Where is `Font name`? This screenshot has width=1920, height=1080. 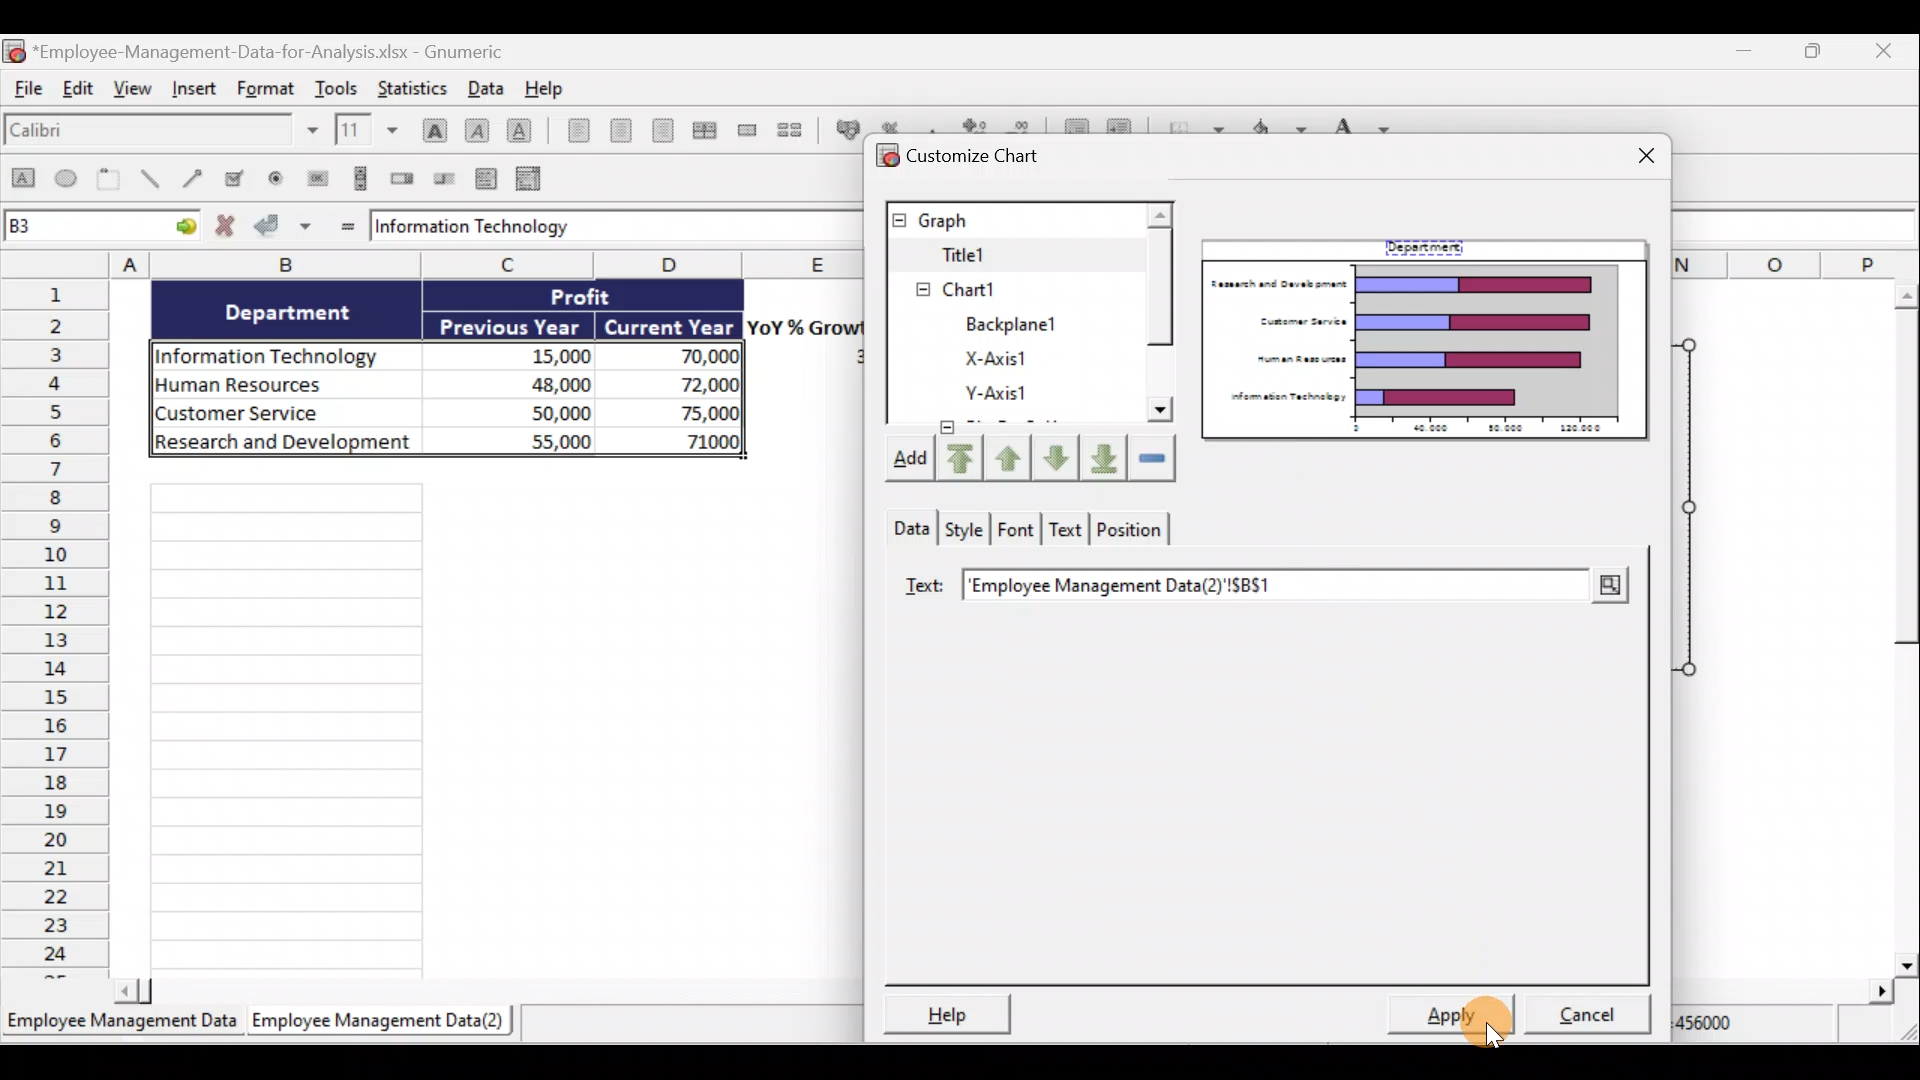 Font name is located at coordinates (163, 132).